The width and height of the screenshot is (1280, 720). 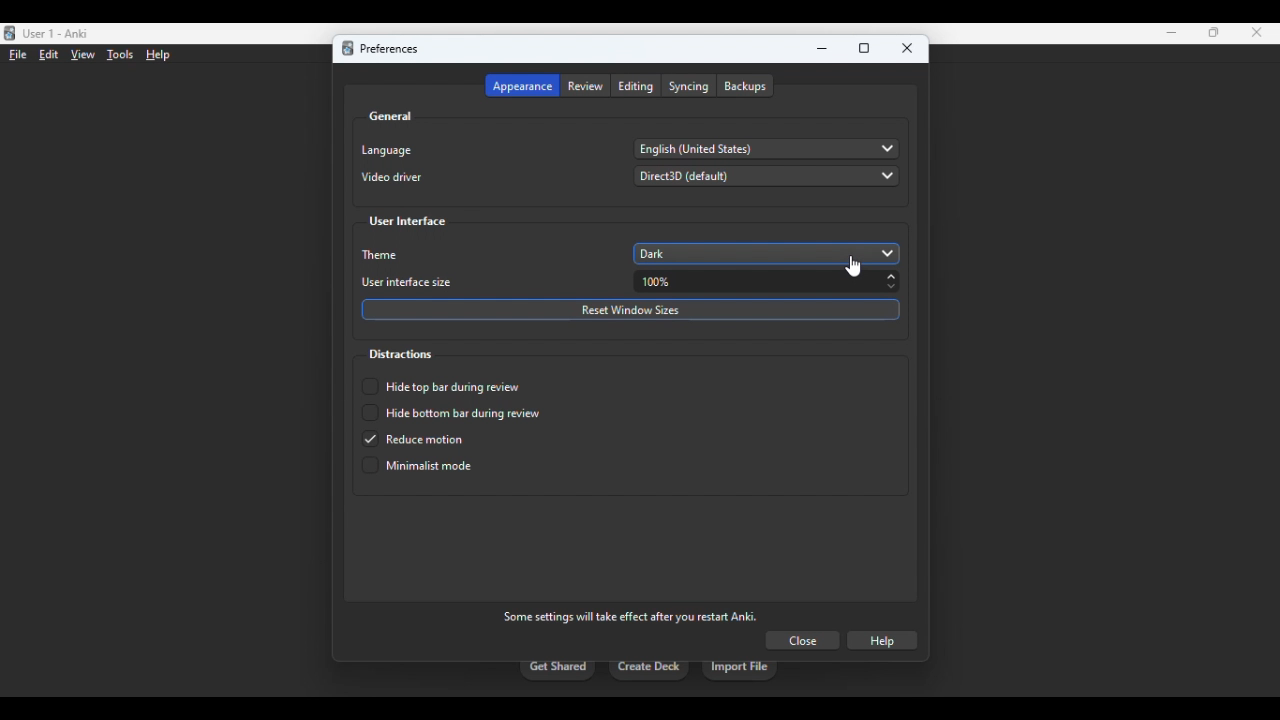 I want to click on maximize, so click(x=1214, y=32).